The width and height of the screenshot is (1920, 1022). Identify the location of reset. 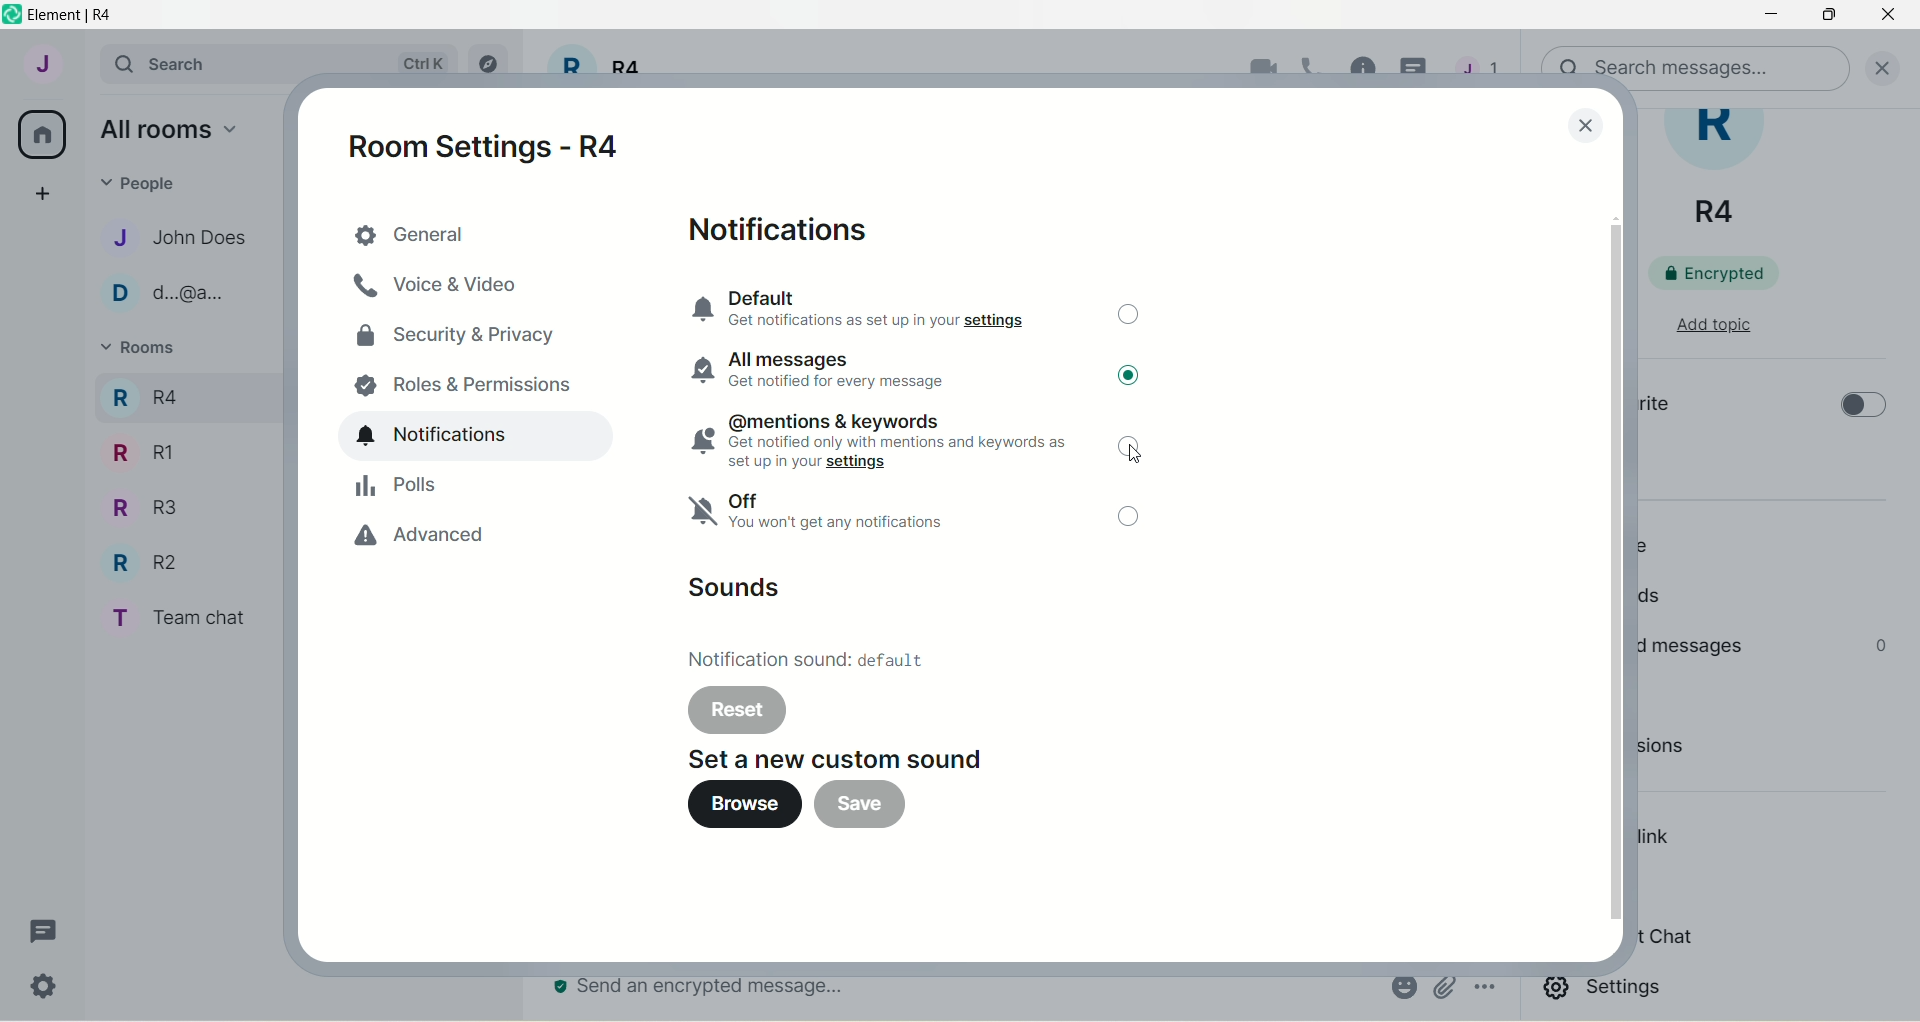
(736, 710).